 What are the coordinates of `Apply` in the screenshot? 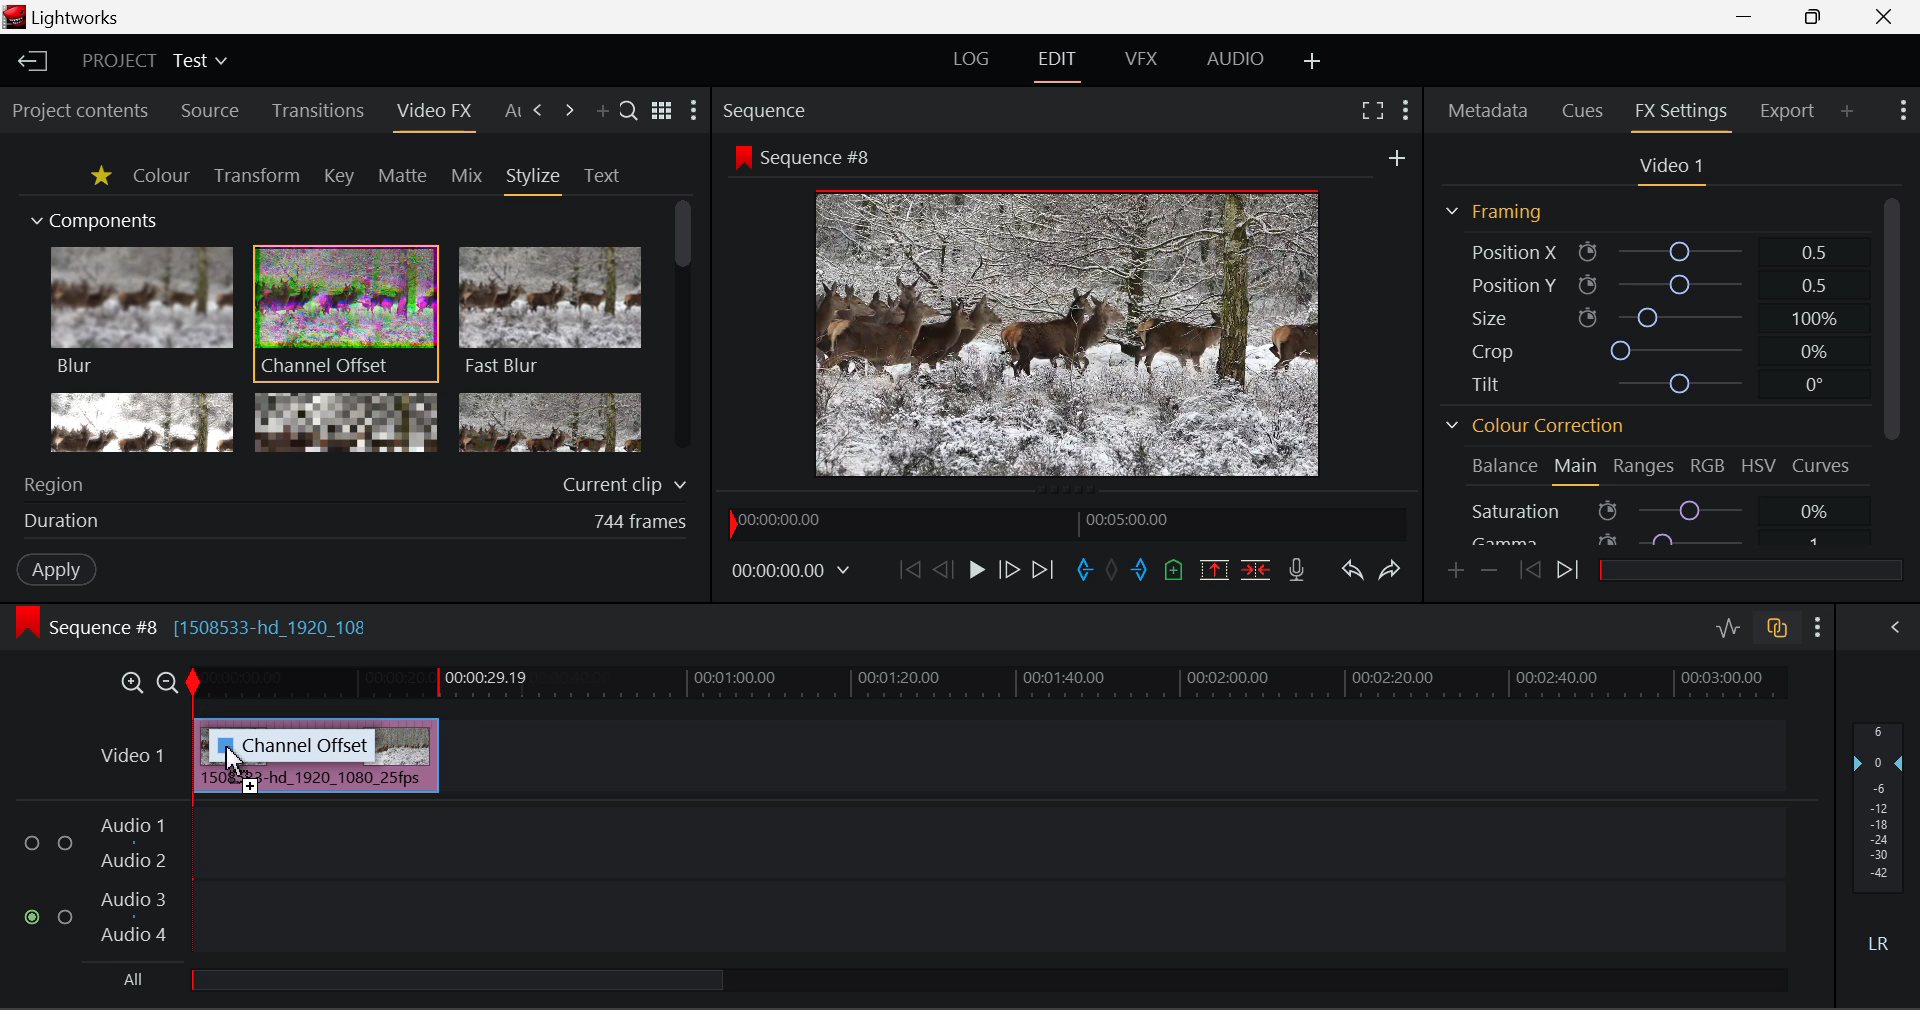 It's located at (58, 571).